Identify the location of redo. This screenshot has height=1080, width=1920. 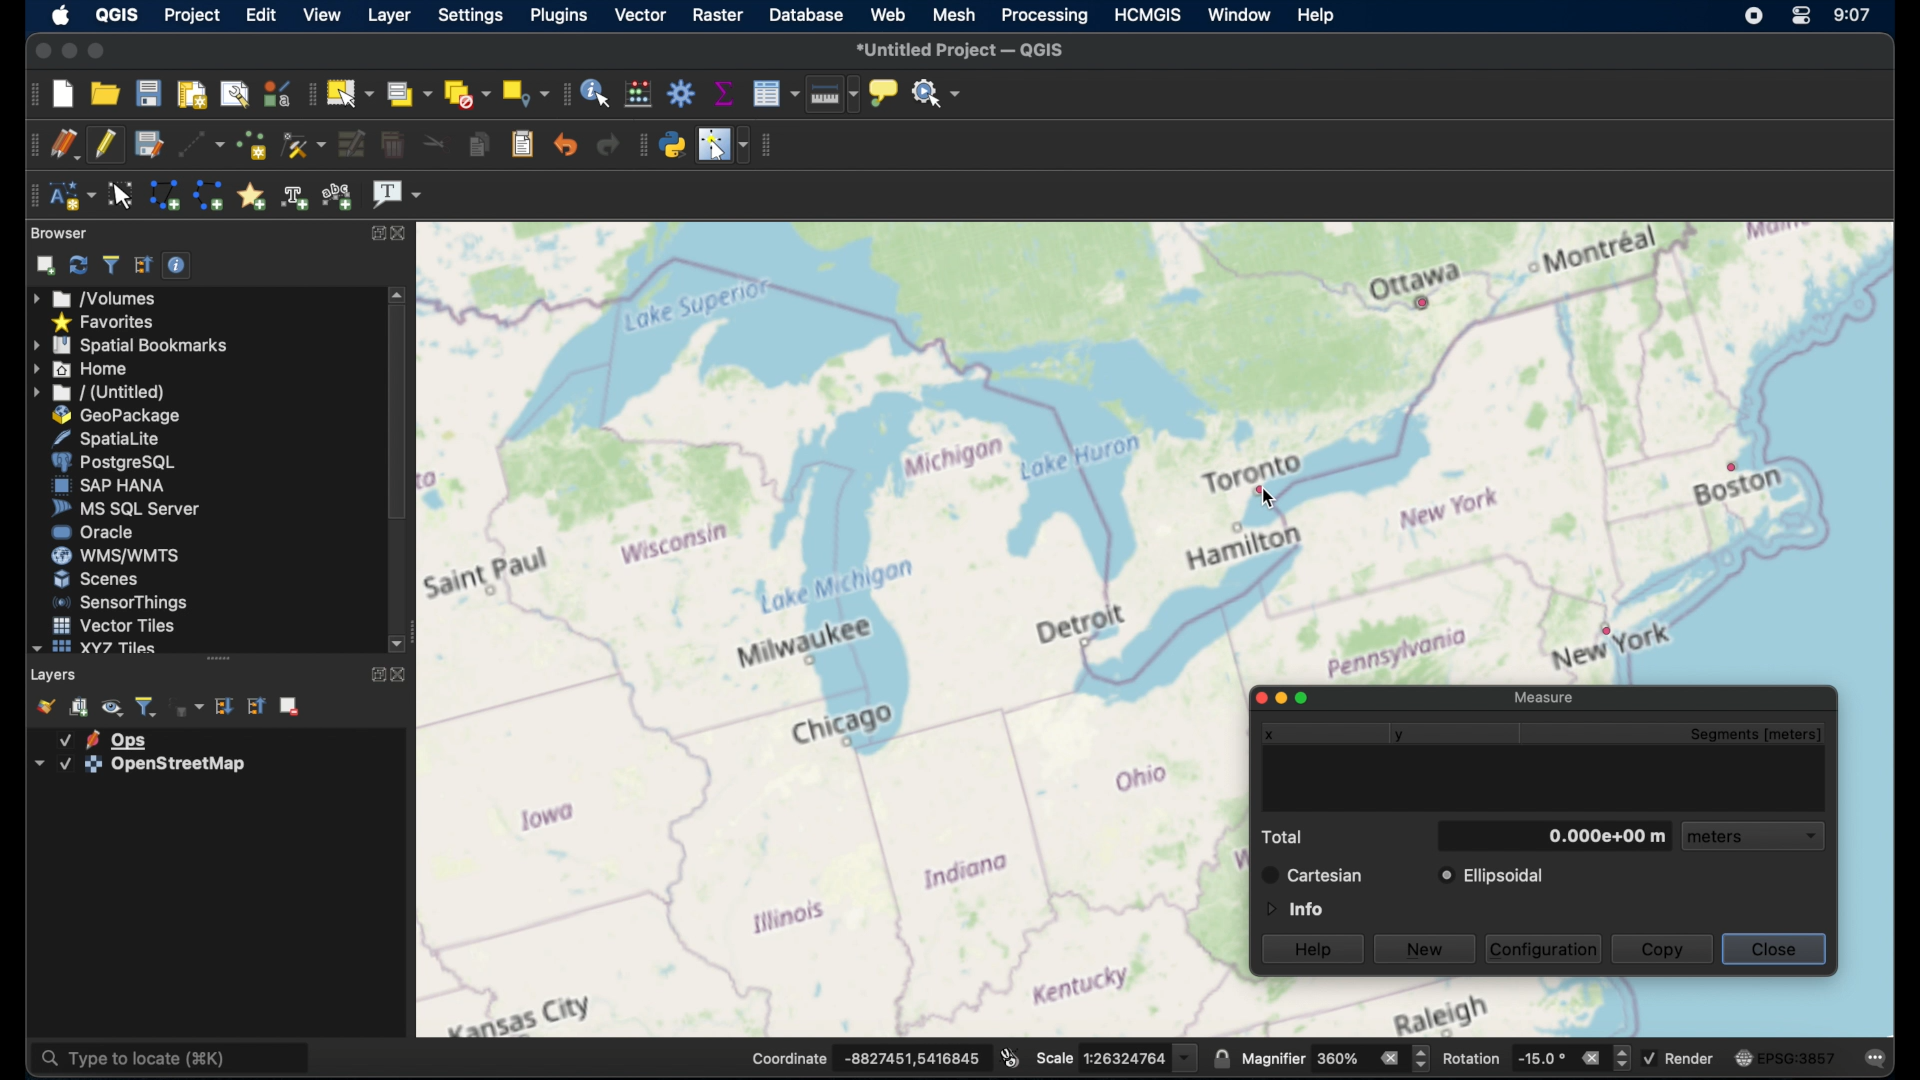
(608, 145).